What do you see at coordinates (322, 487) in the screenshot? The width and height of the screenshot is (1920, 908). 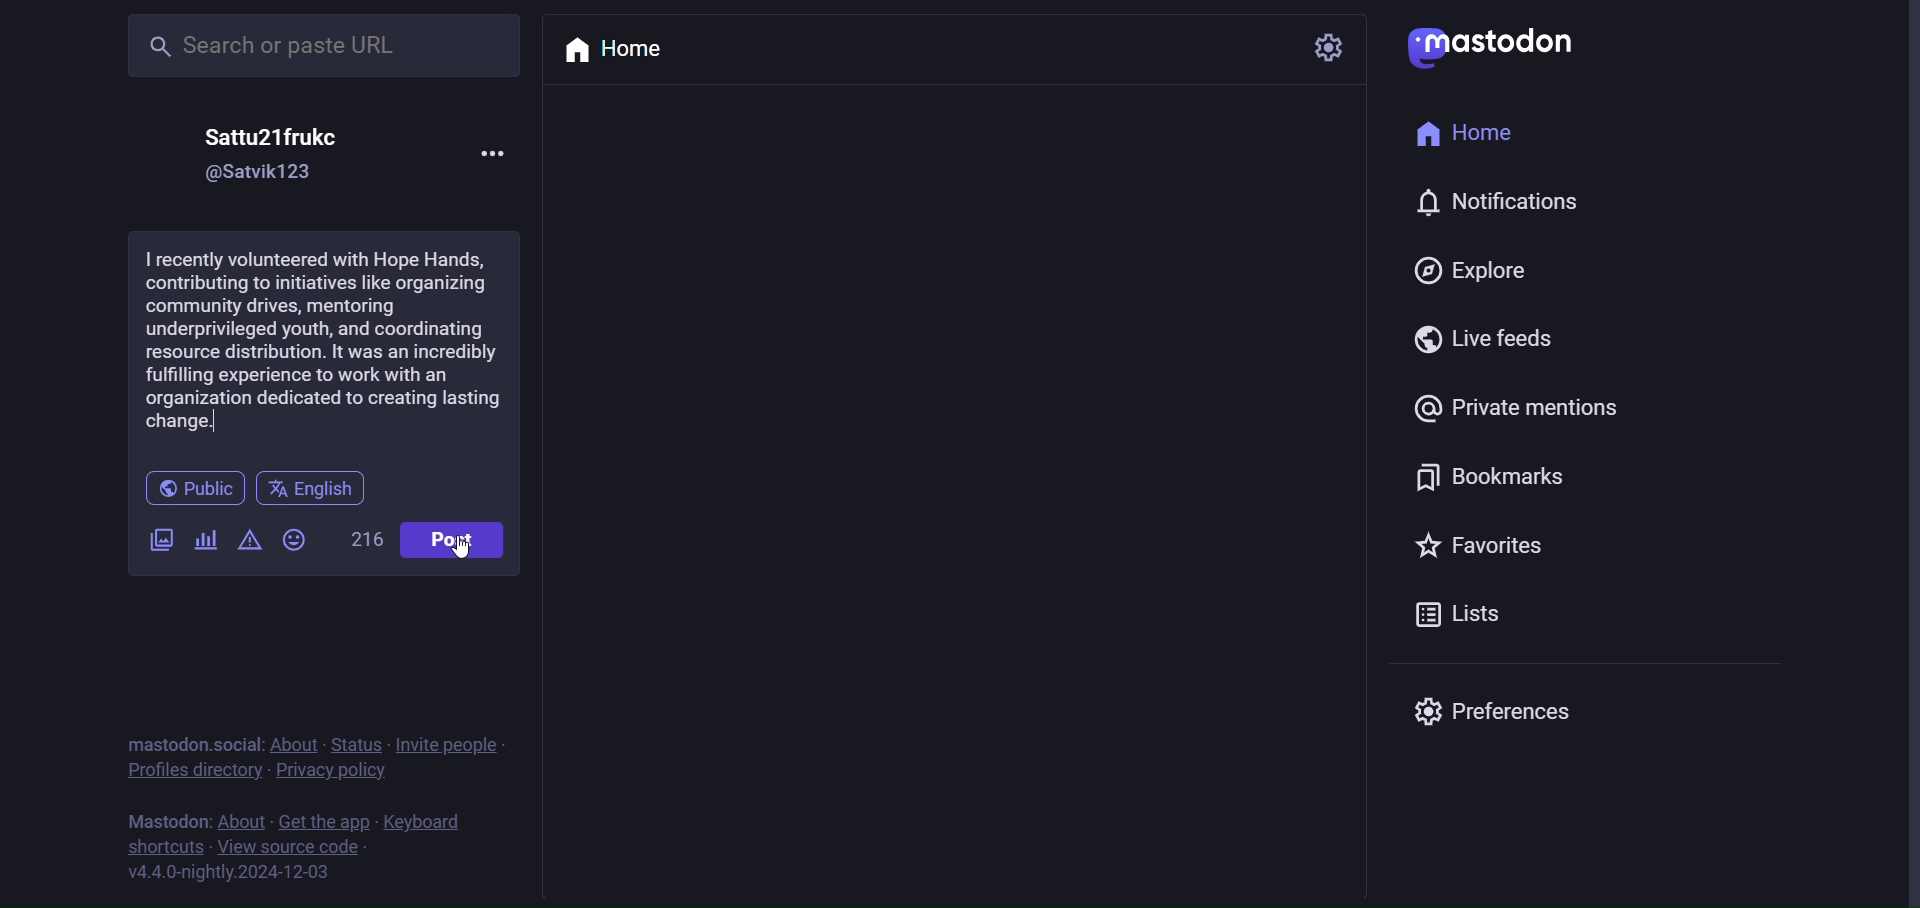 I see `English` at bounding box center [322, 487].